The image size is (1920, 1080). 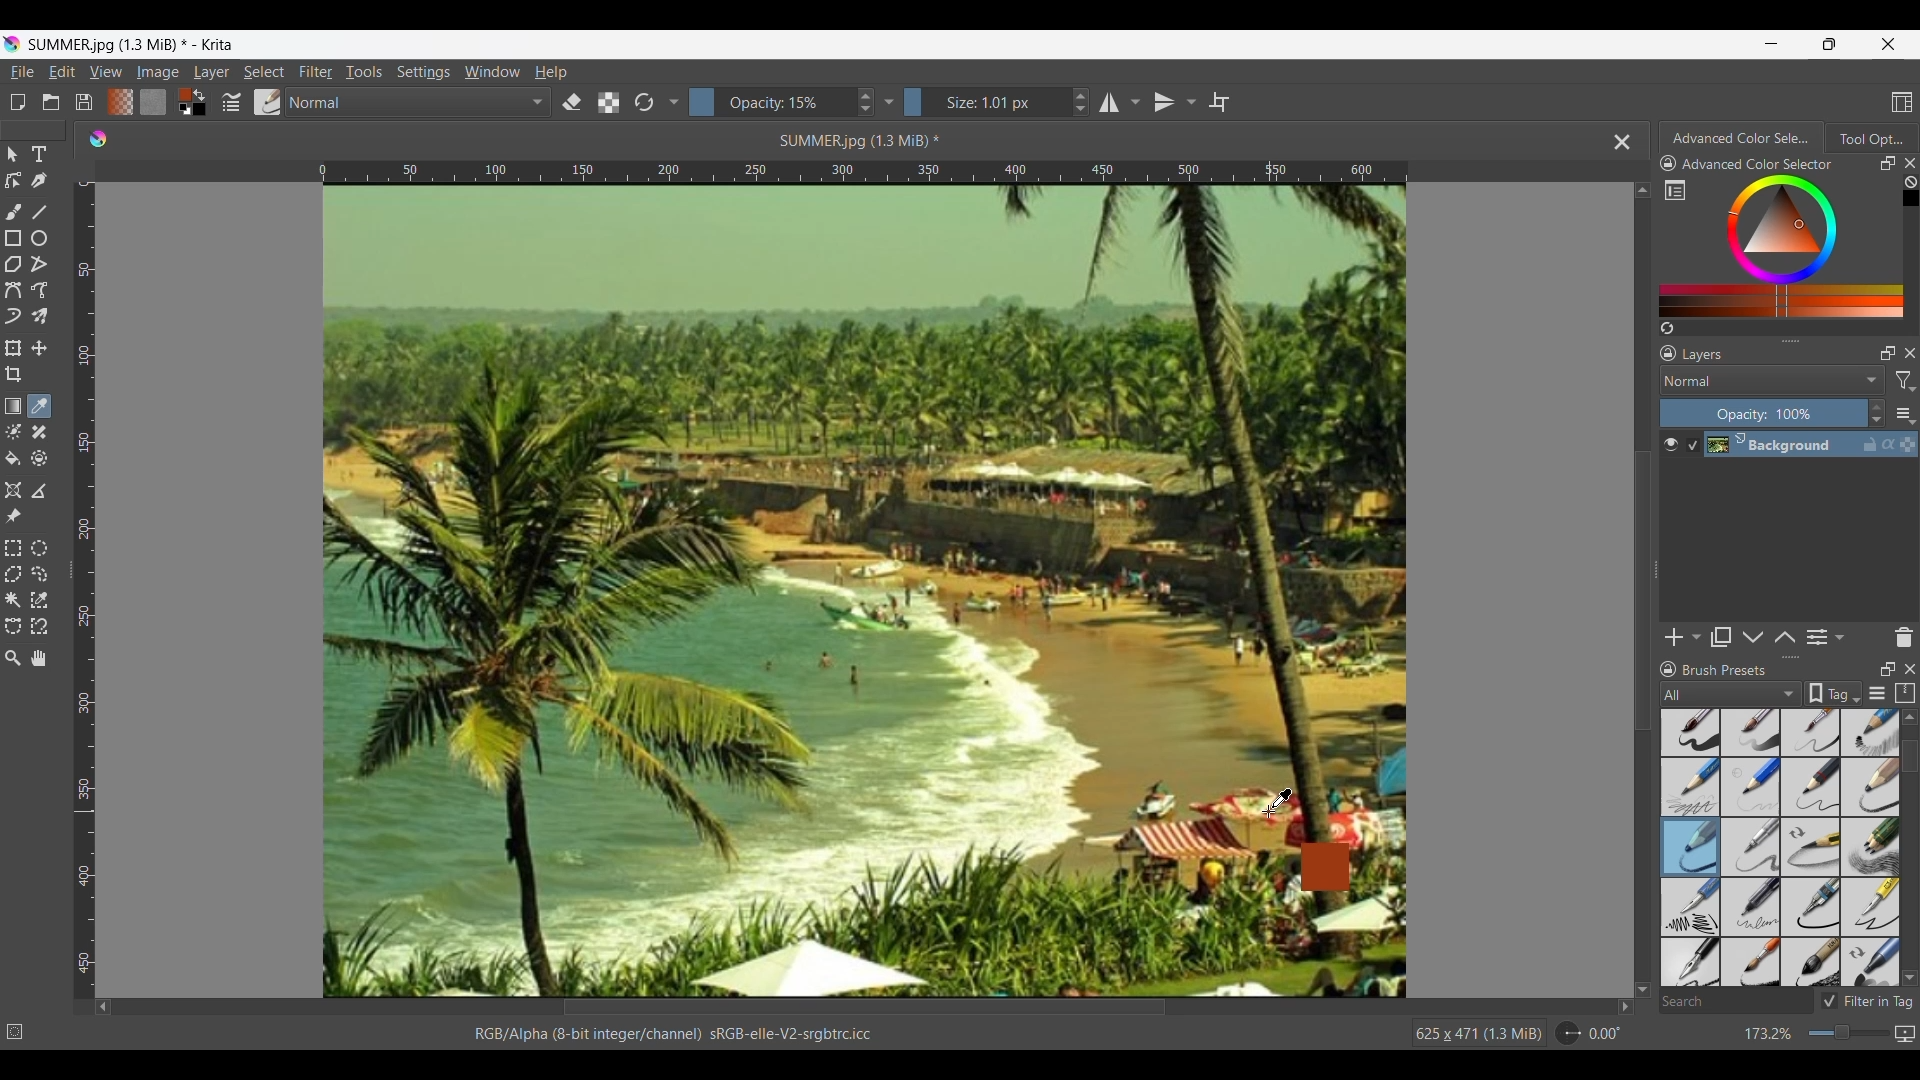 What do you see at coordinates (1106, 102) in the screenshot?
I see `Horizontal mirror tool` at bounding box center [1106, 102].